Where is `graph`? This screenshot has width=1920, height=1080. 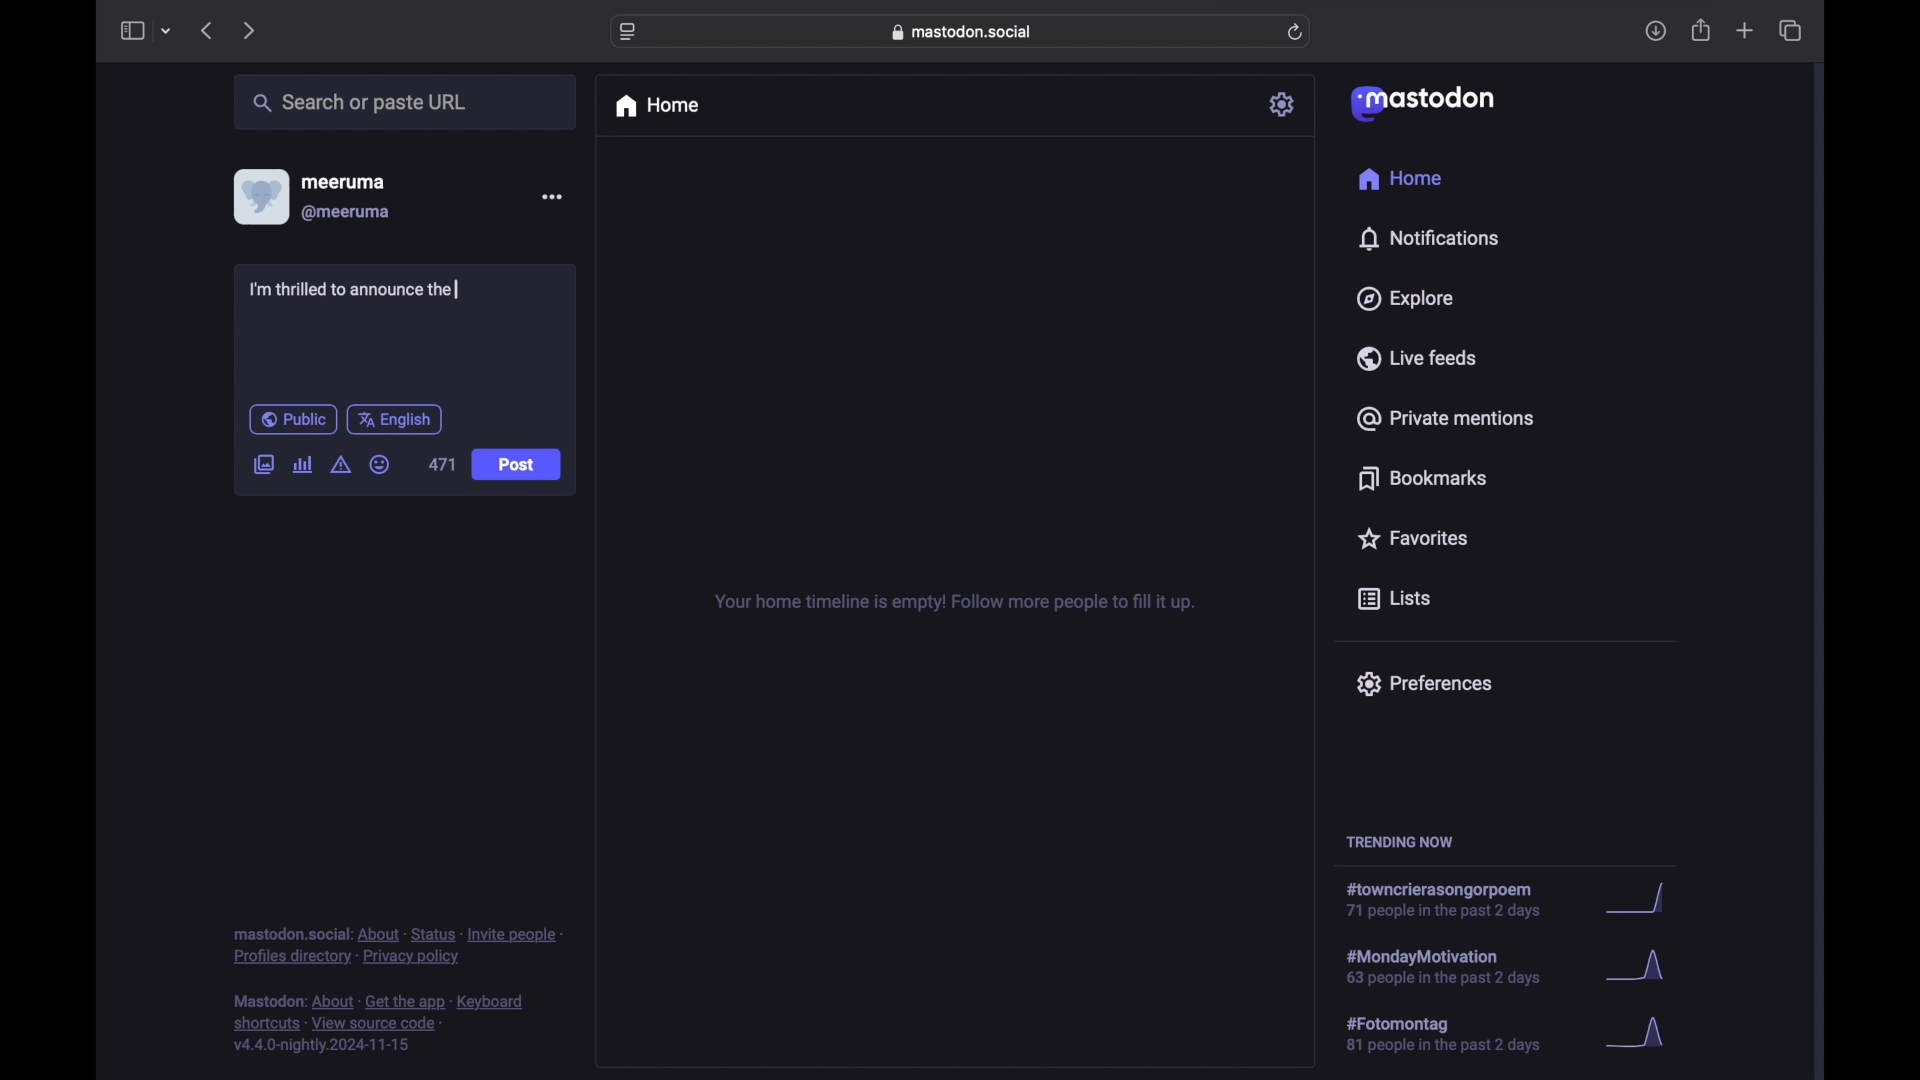
graph is located at coordinates (1641, 968).